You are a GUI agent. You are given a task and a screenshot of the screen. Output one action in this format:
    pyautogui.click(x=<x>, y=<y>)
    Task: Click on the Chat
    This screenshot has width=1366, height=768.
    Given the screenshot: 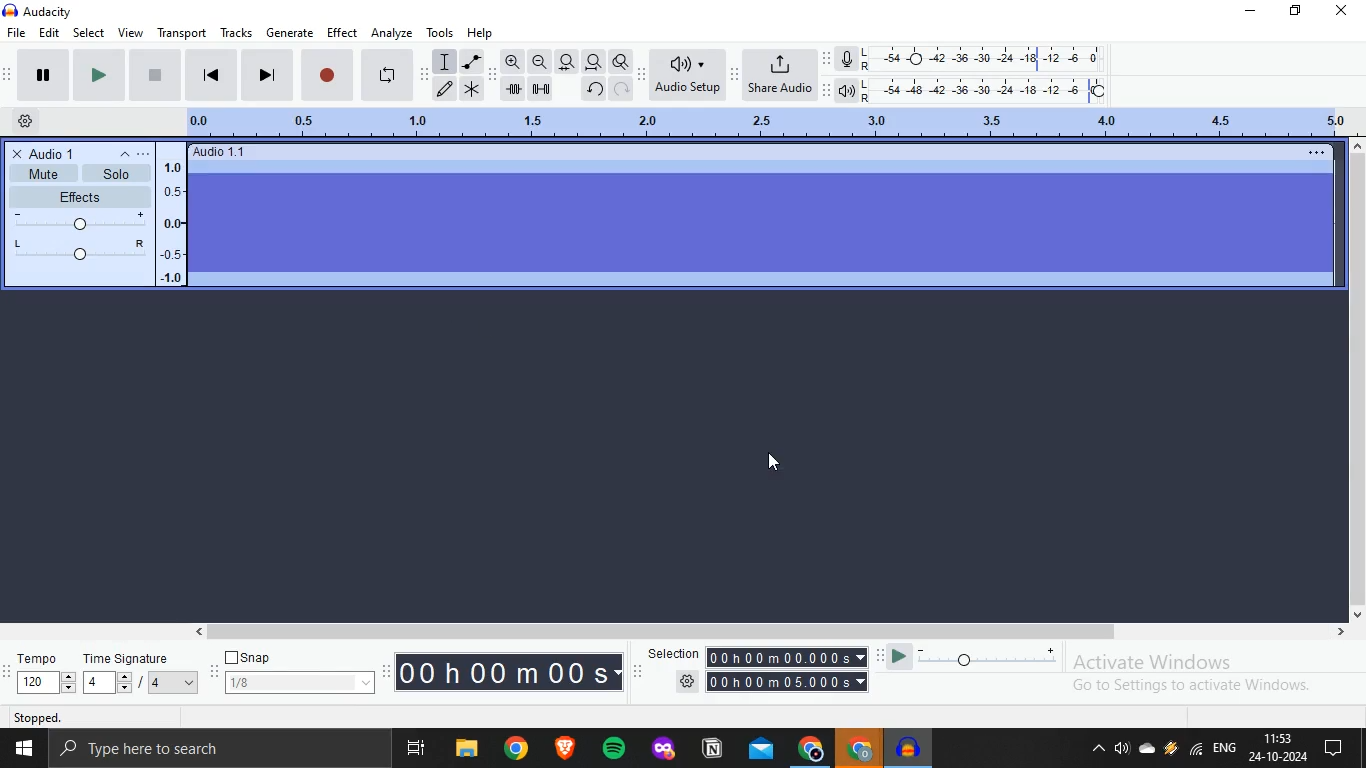 What is the action you would take?
    pyautogui.click(x=1343, y=749)
    